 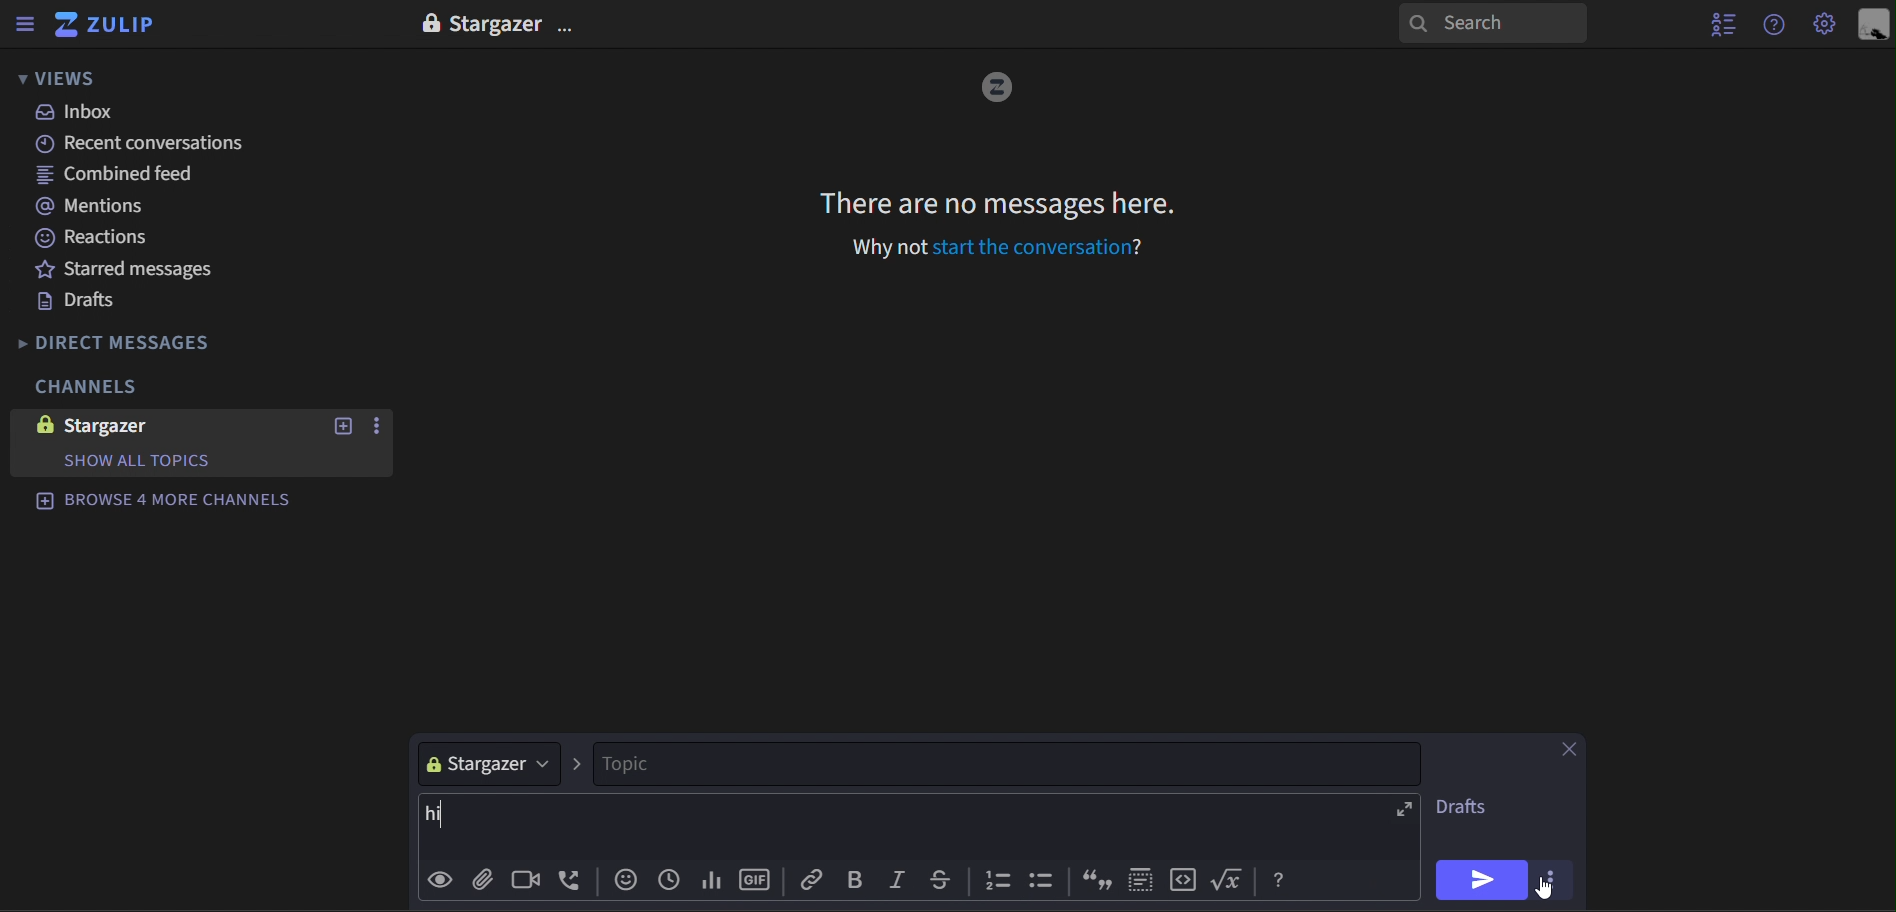 What do you see at coordinates (671, 881) in the screenshot?
I see `add global time` at bounding box center [671, 881].